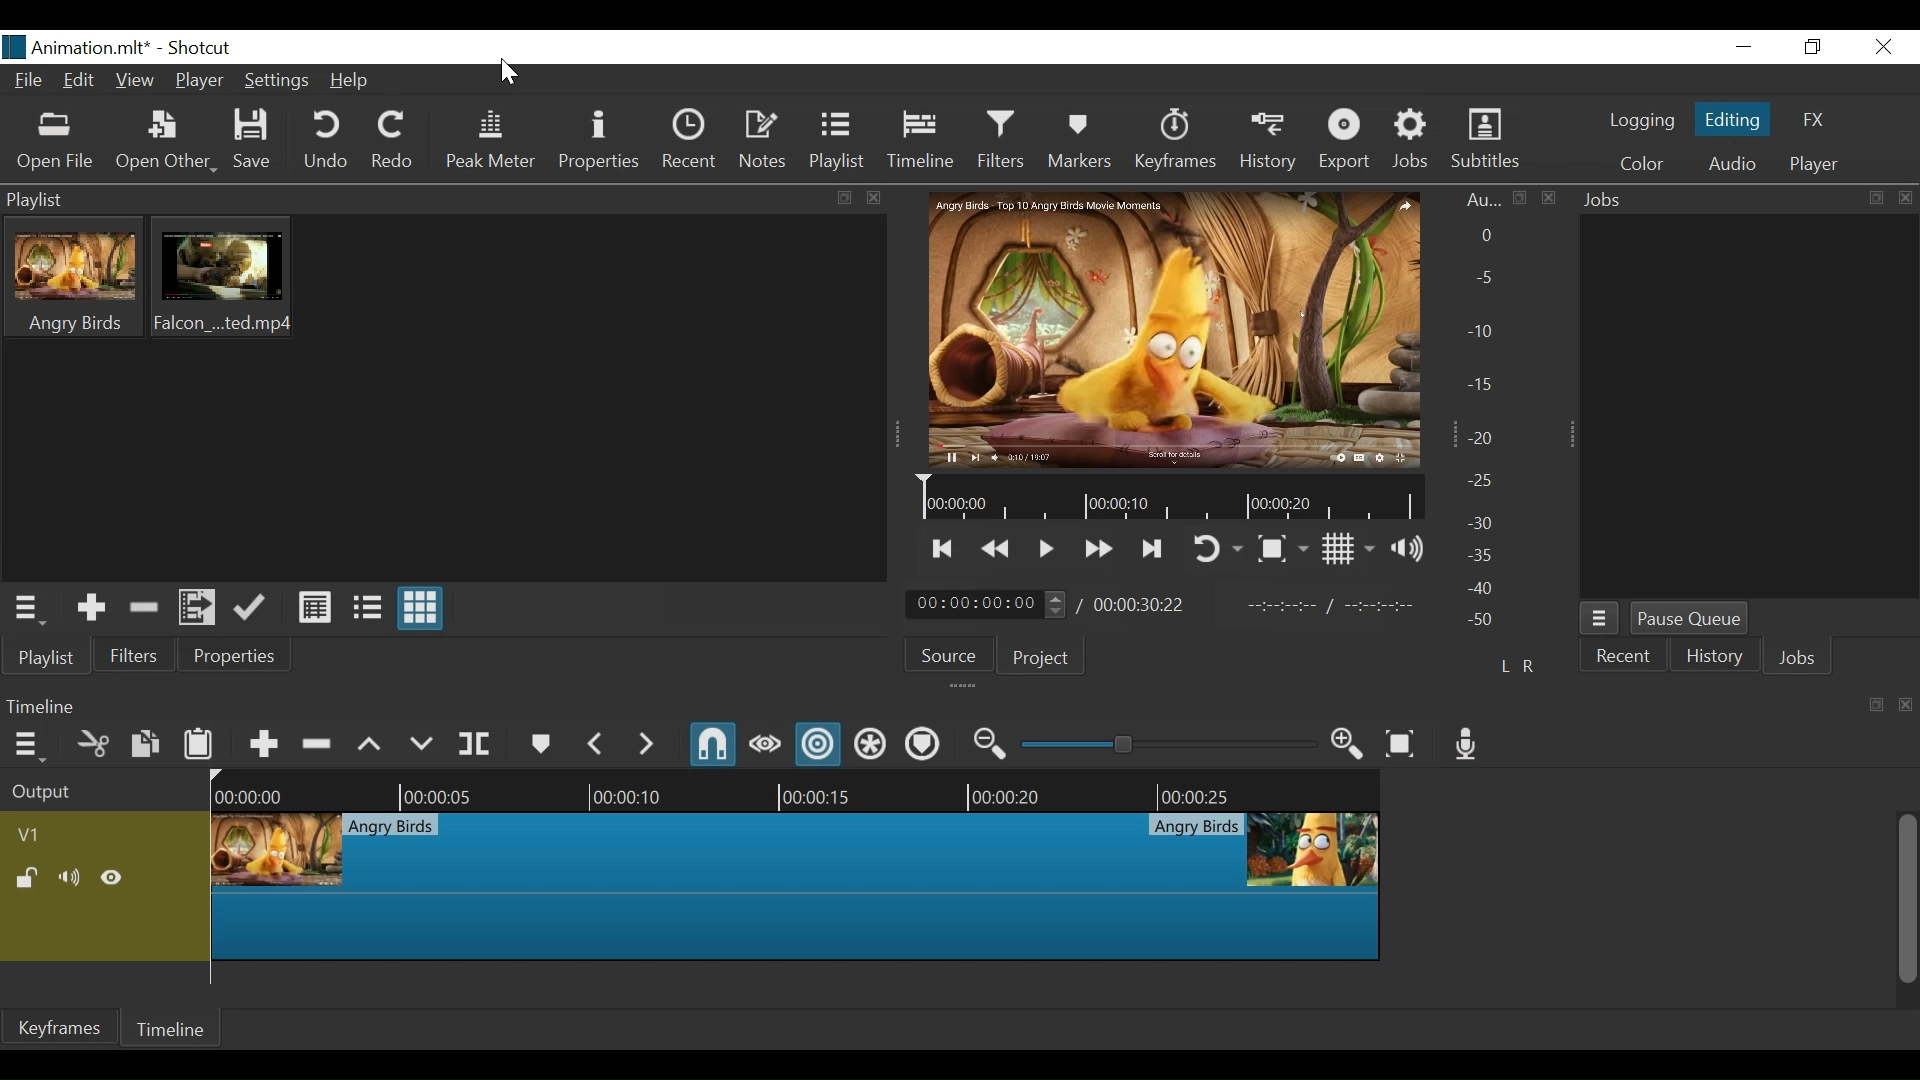  Describe the element at coordinates (689, 139) in the screenshot. I see `Recent` at that location.